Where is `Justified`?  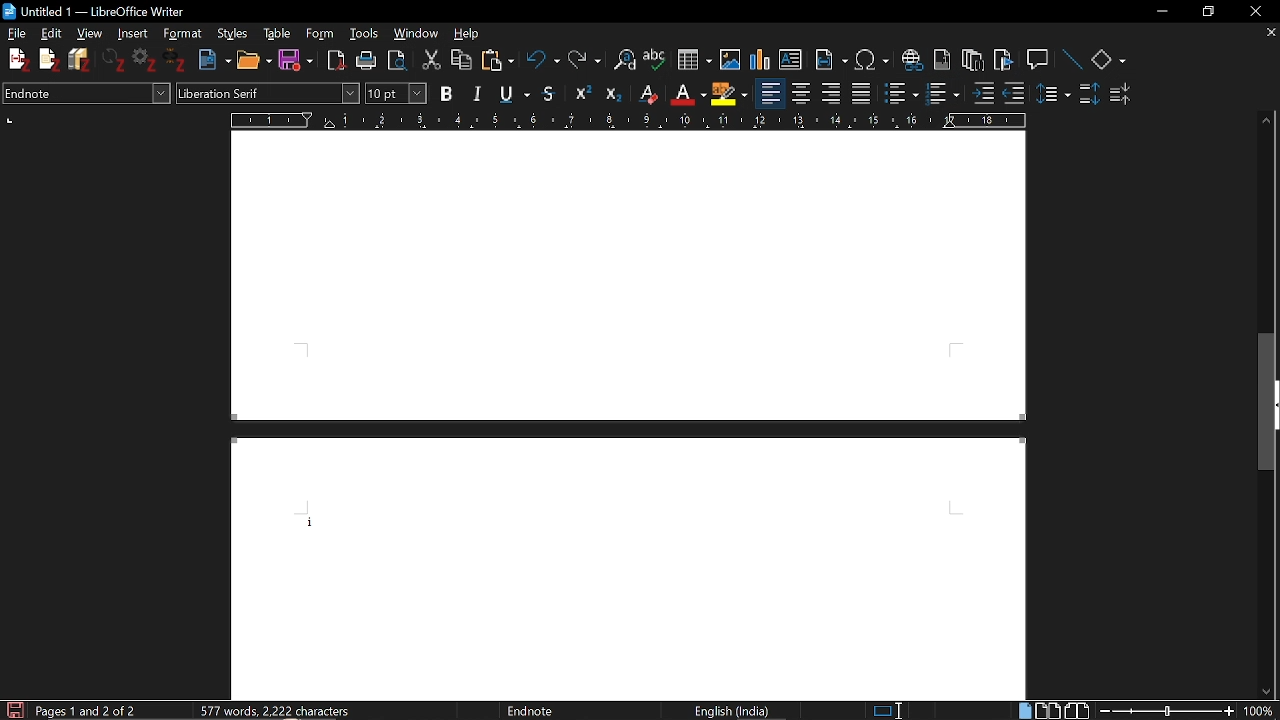 Justified is located at coordinates (864, 93).